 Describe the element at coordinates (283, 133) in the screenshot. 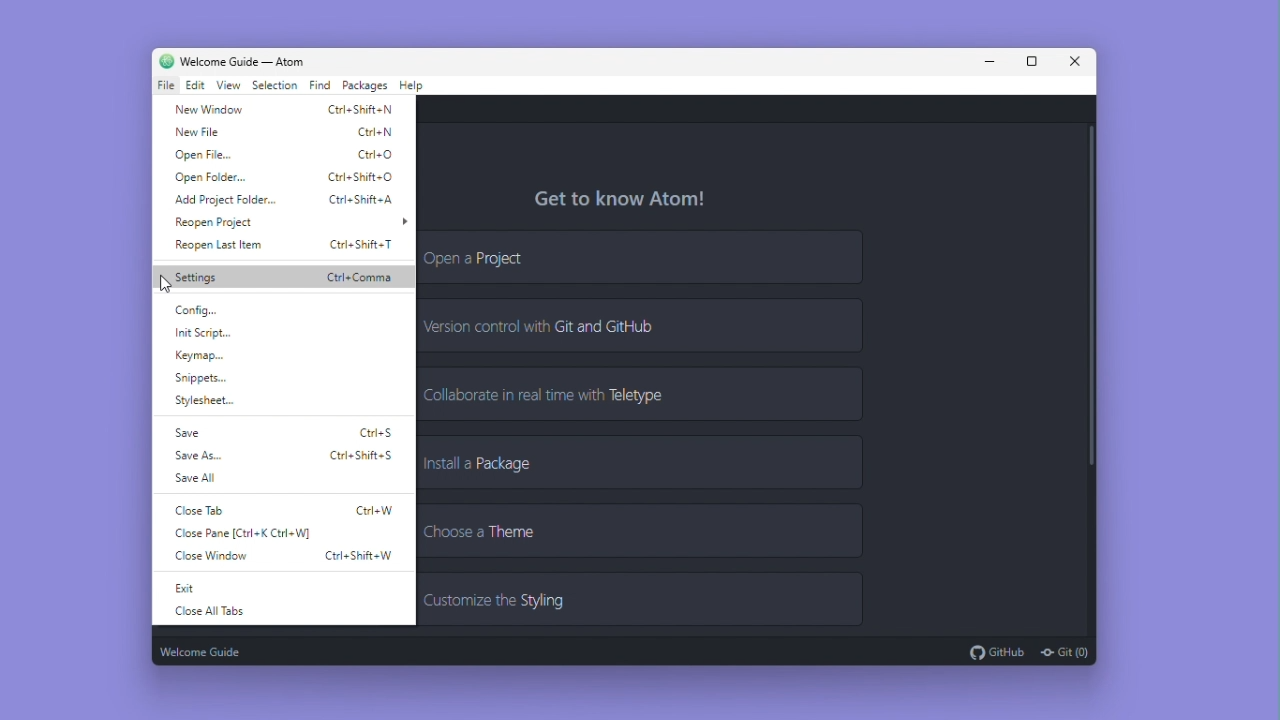

I see `New file Ctrl+N` at that location.